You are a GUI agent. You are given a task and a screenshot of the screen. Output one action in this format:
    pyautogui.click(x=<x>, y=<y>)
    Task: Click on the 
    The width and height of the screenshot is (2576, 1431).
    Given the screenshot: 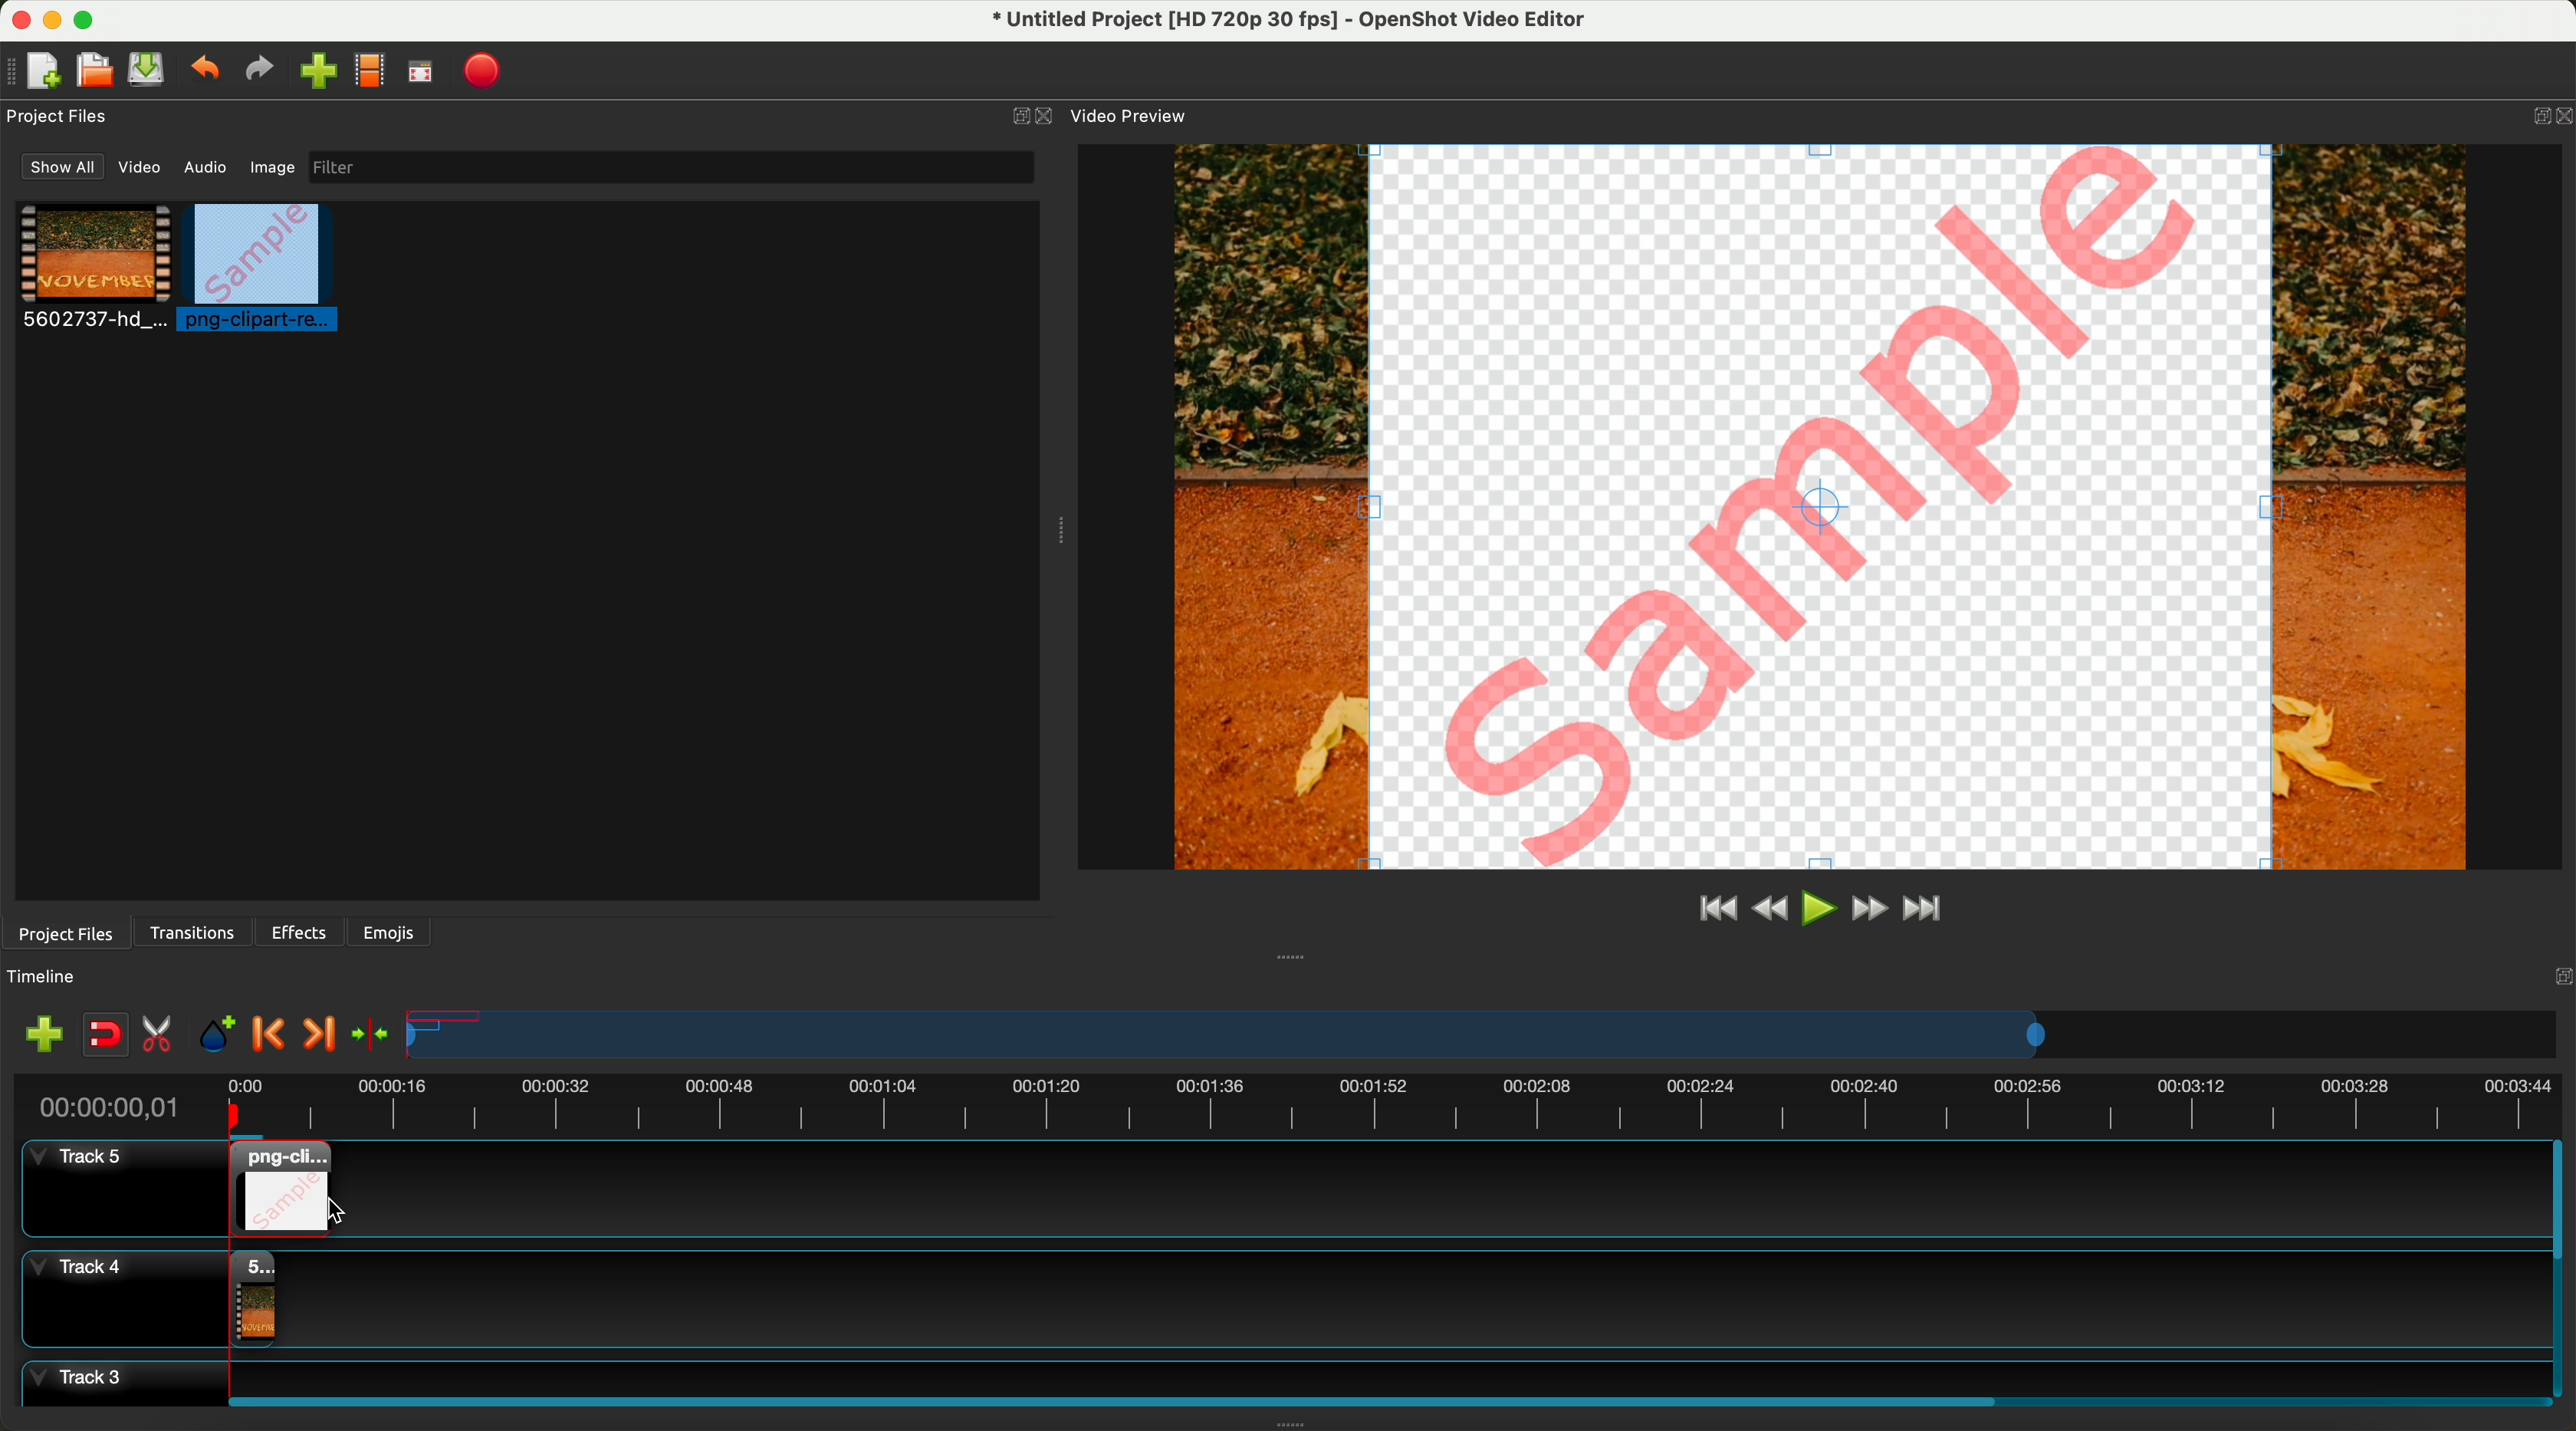 What is the action you would take?
    pyautogui.click(x=2557, y=974)
    